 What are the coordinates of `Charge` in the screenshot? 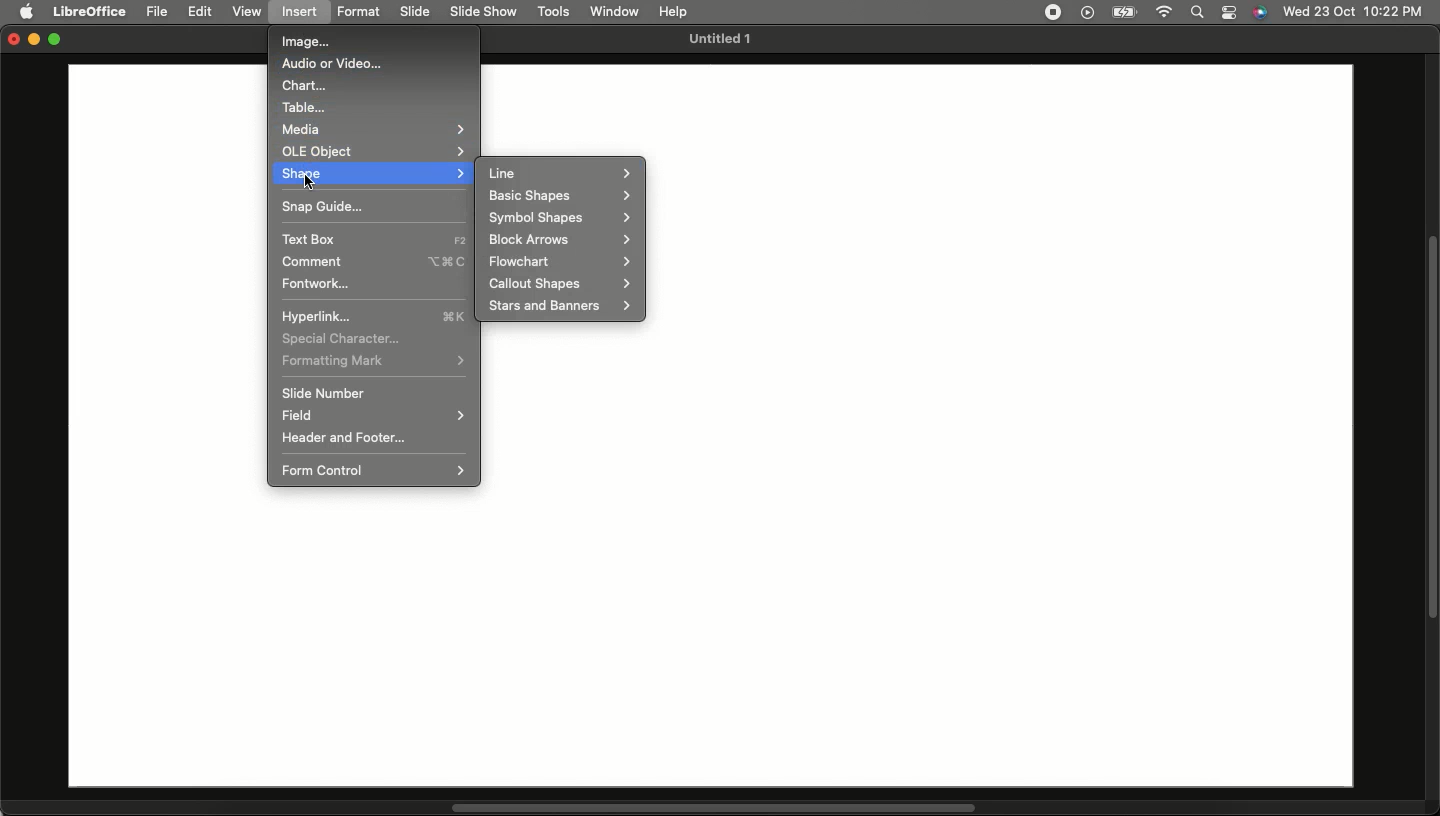 It's located at (1122, 12).